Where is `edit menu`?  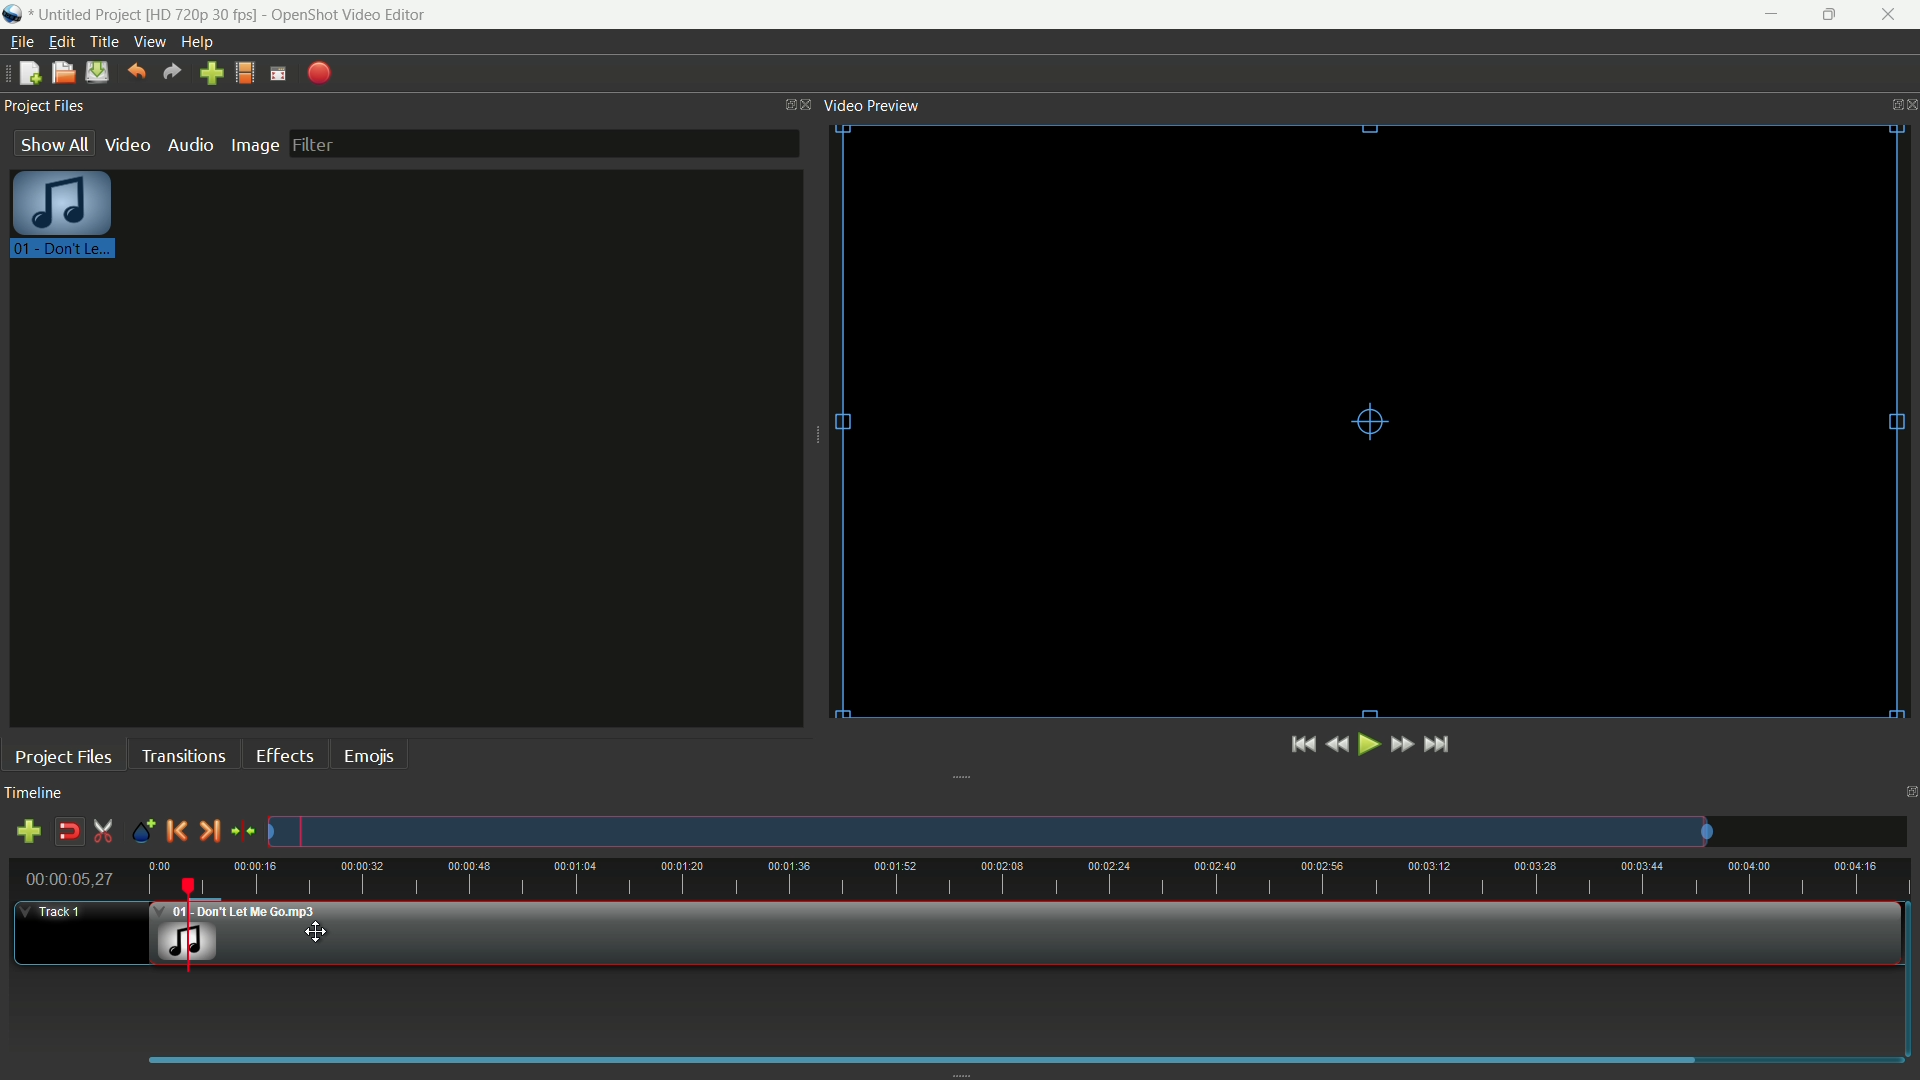 edit menu is located at coordinates (61, 41).